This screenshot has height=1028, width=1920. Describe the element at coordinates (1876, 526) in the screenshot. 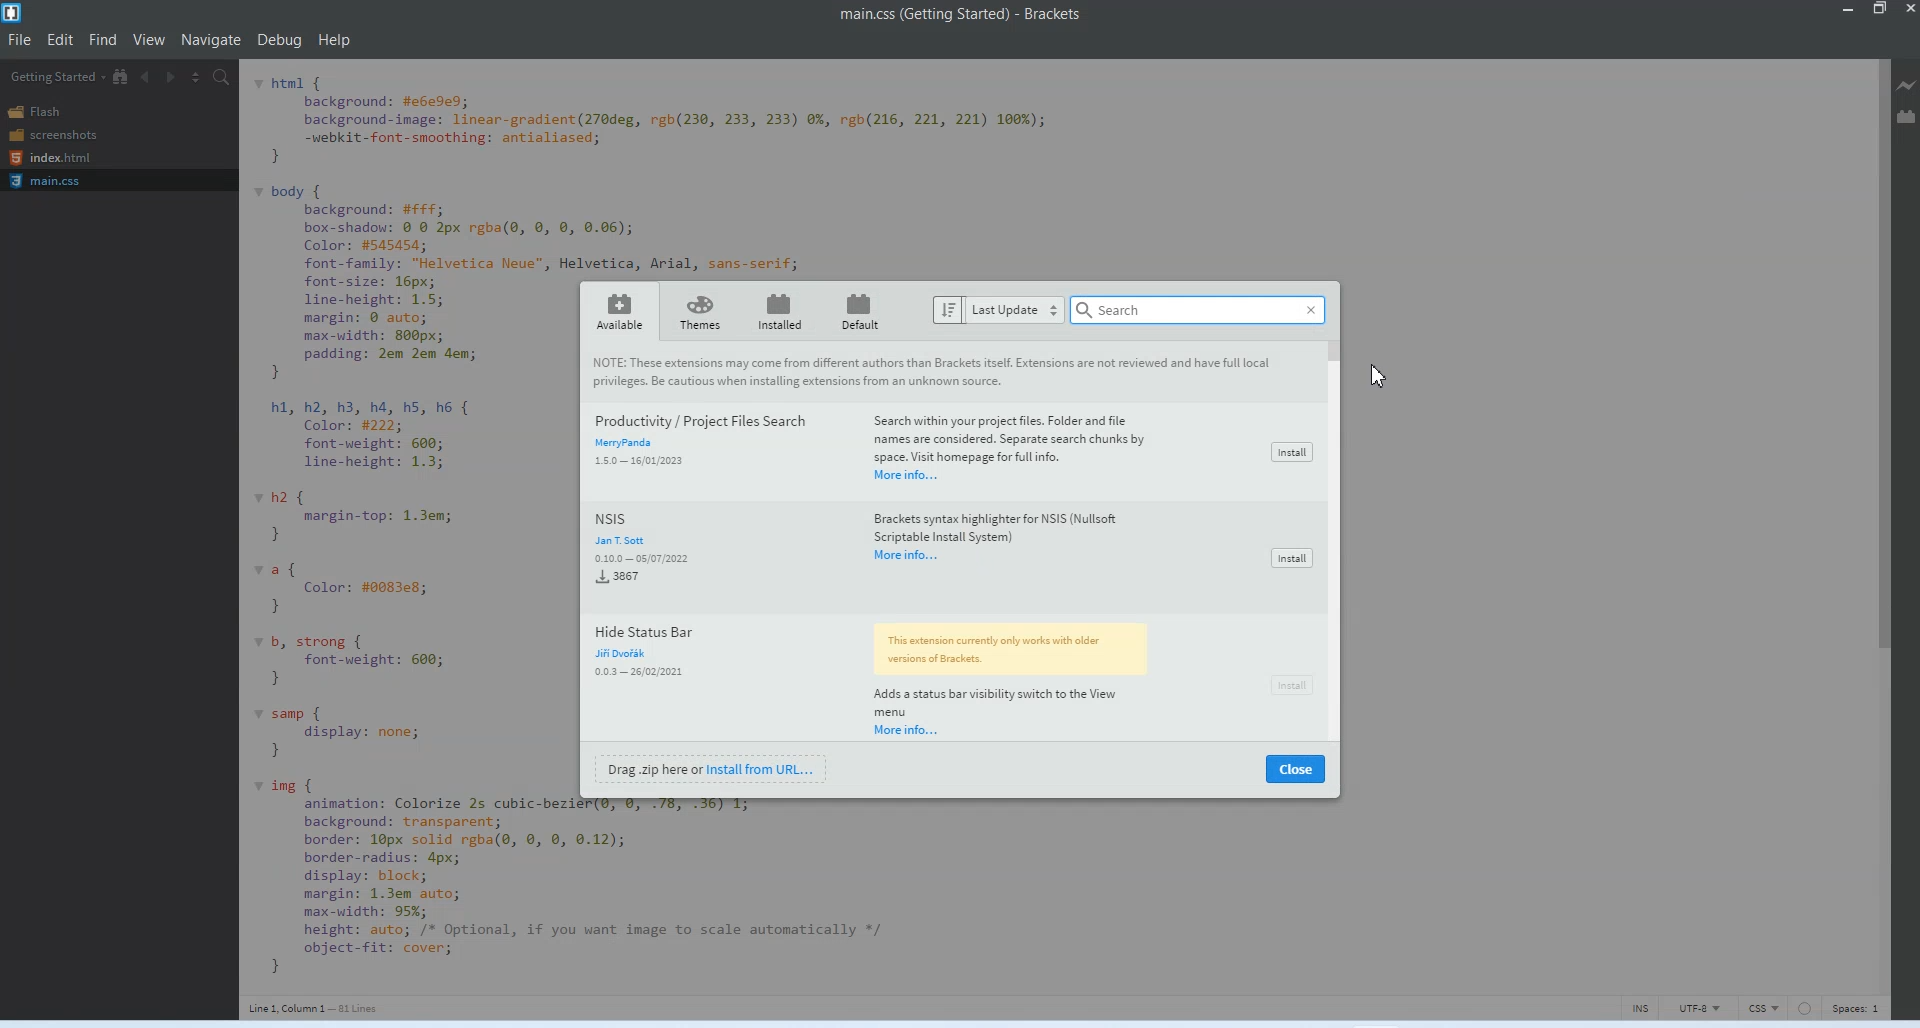

I see `Vertical Scroll bar` at that location.